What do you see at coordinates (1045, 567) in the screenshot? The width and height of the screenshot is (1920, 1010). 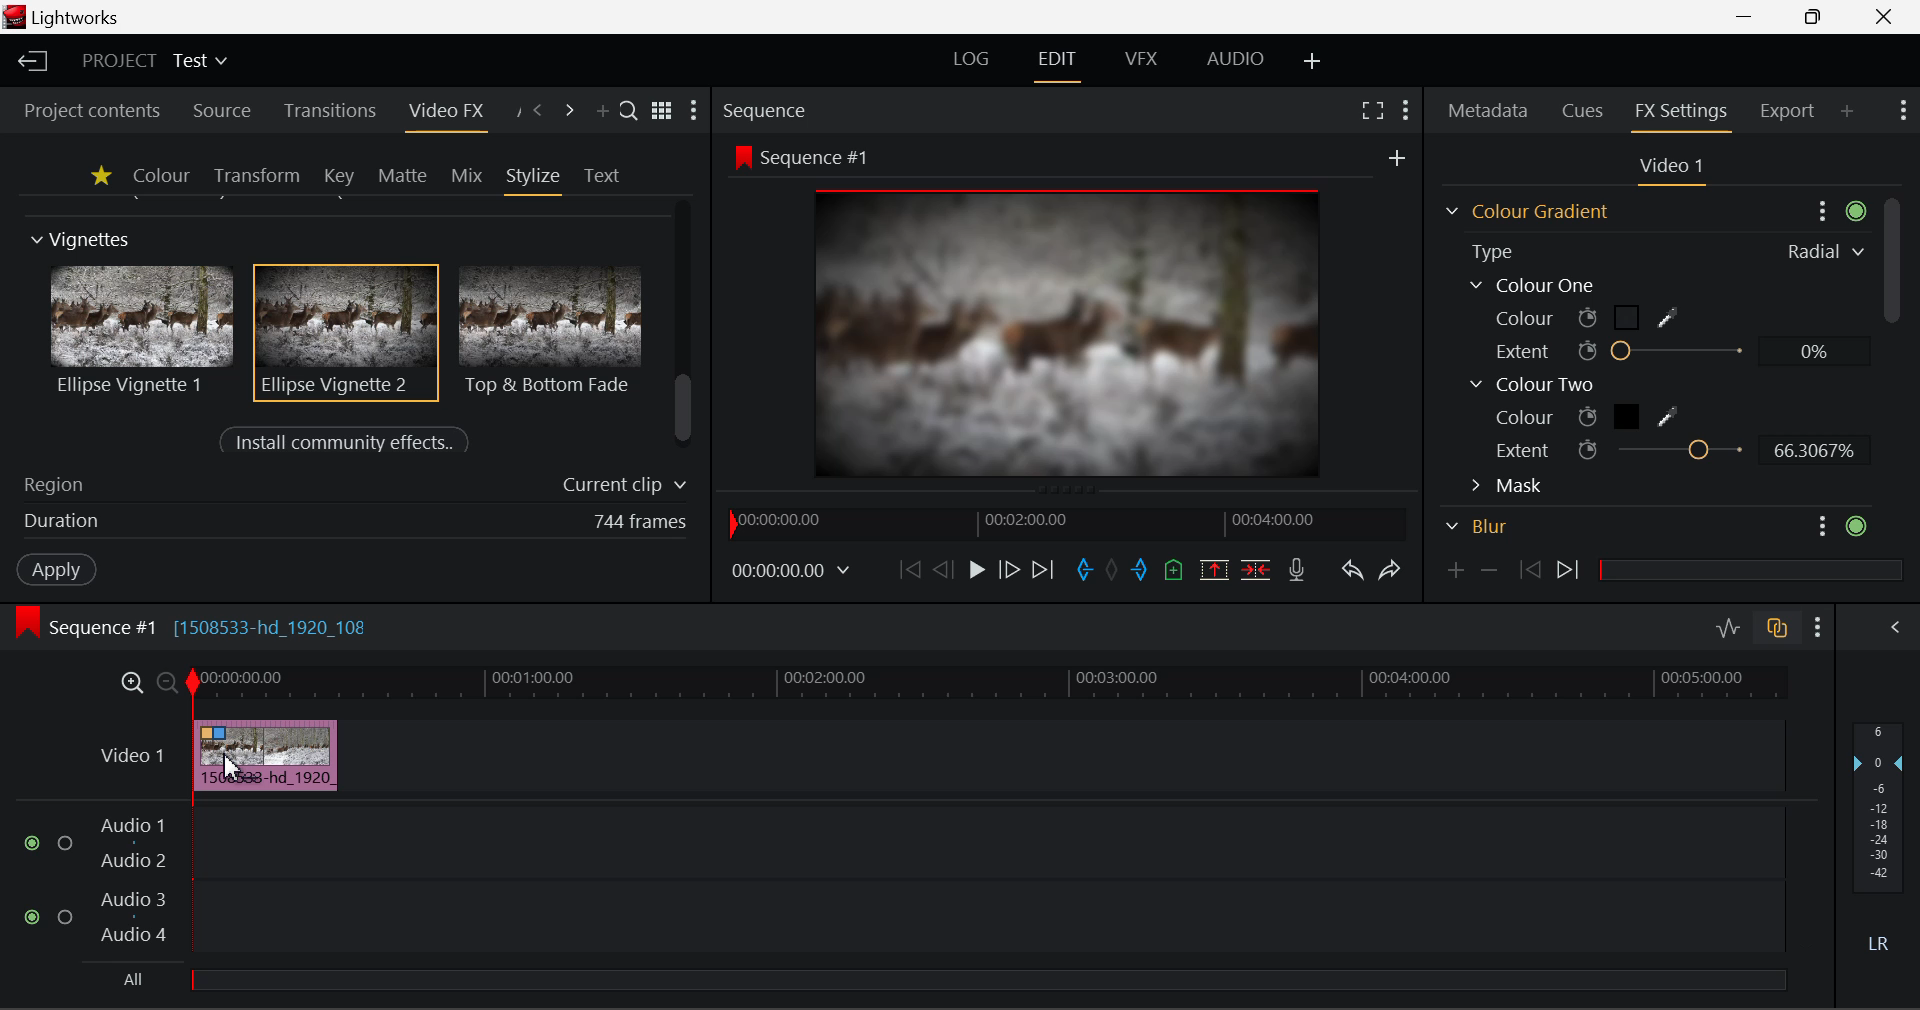 I see `To End` at bounding box center [1045, 567].